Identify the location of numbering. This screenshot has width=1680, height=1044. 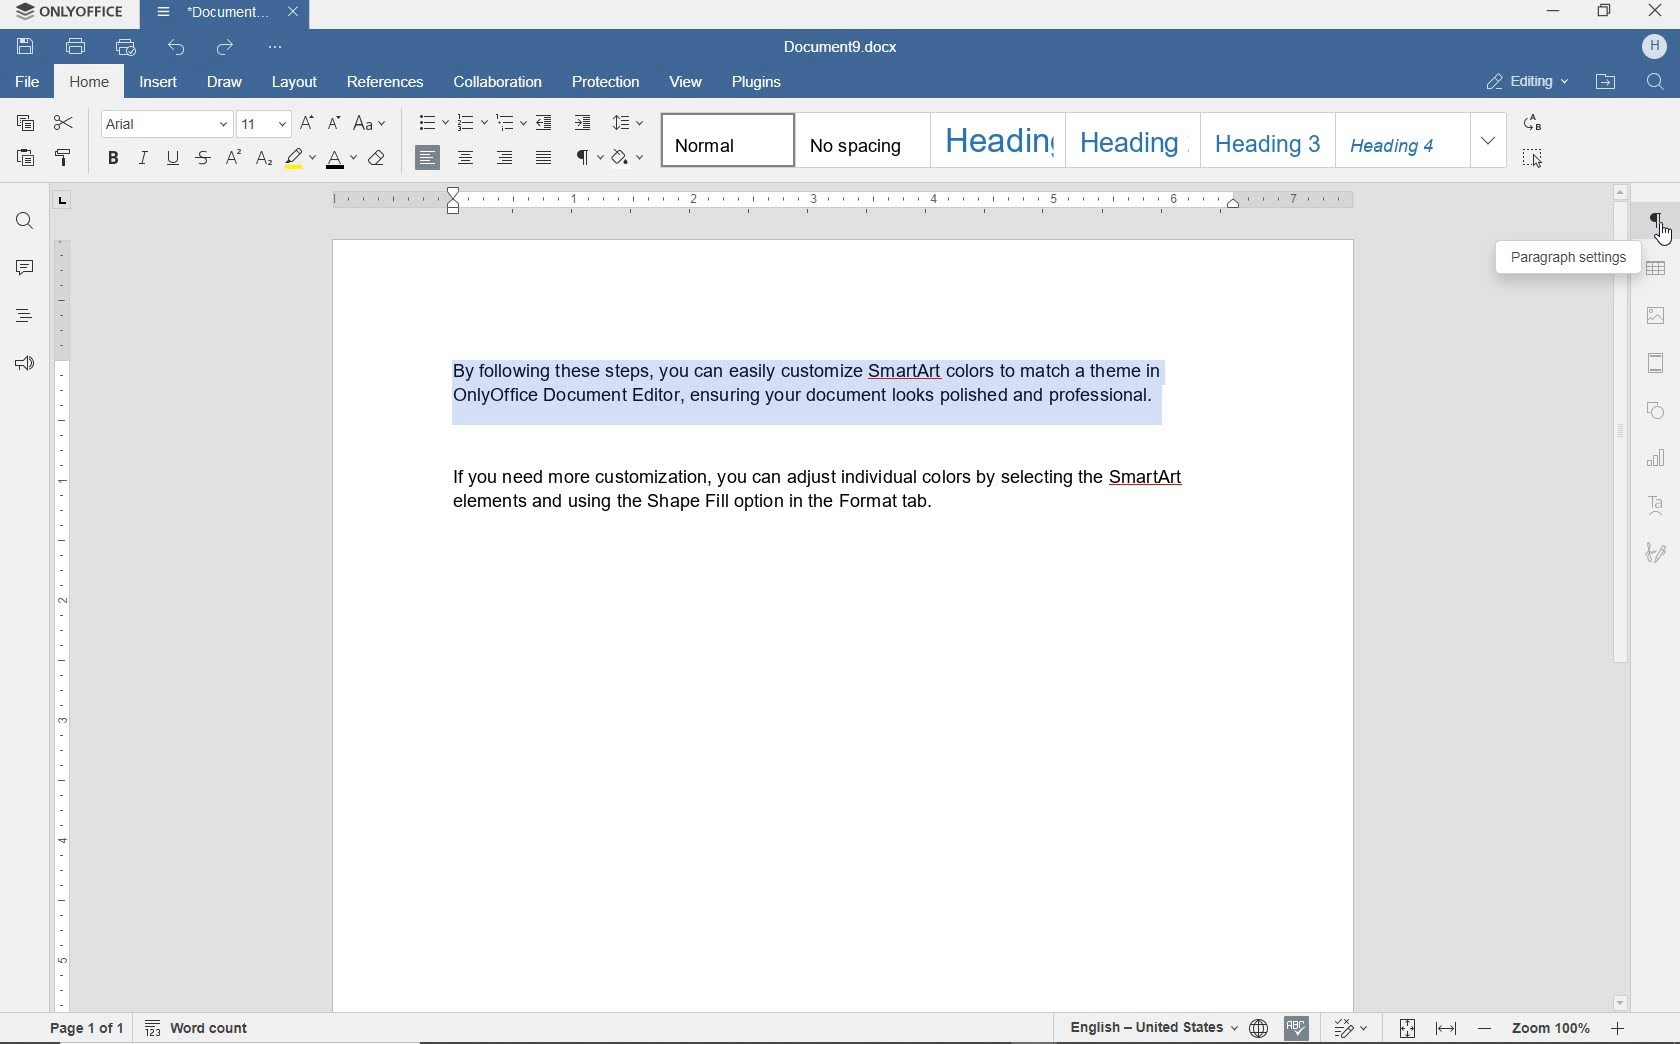
(467, 120).